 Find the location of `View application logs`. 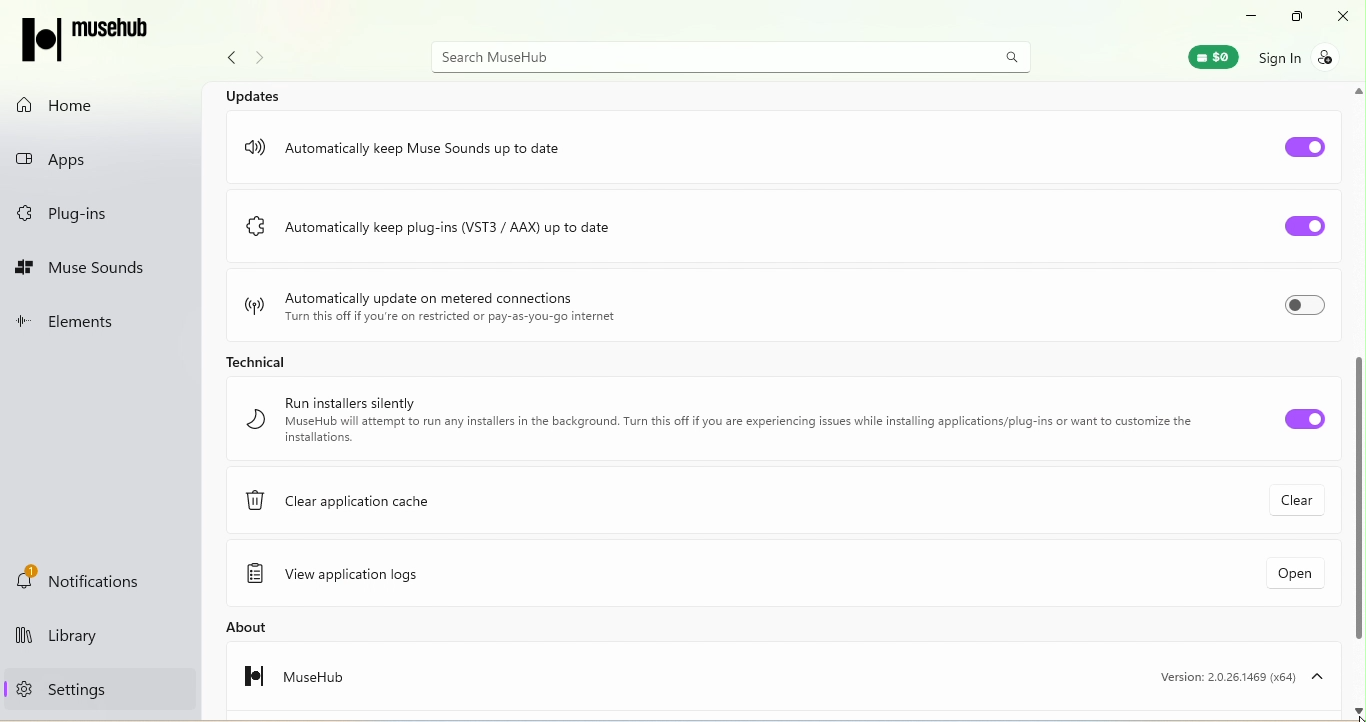

View application logs is located at coordinates (347, 576).